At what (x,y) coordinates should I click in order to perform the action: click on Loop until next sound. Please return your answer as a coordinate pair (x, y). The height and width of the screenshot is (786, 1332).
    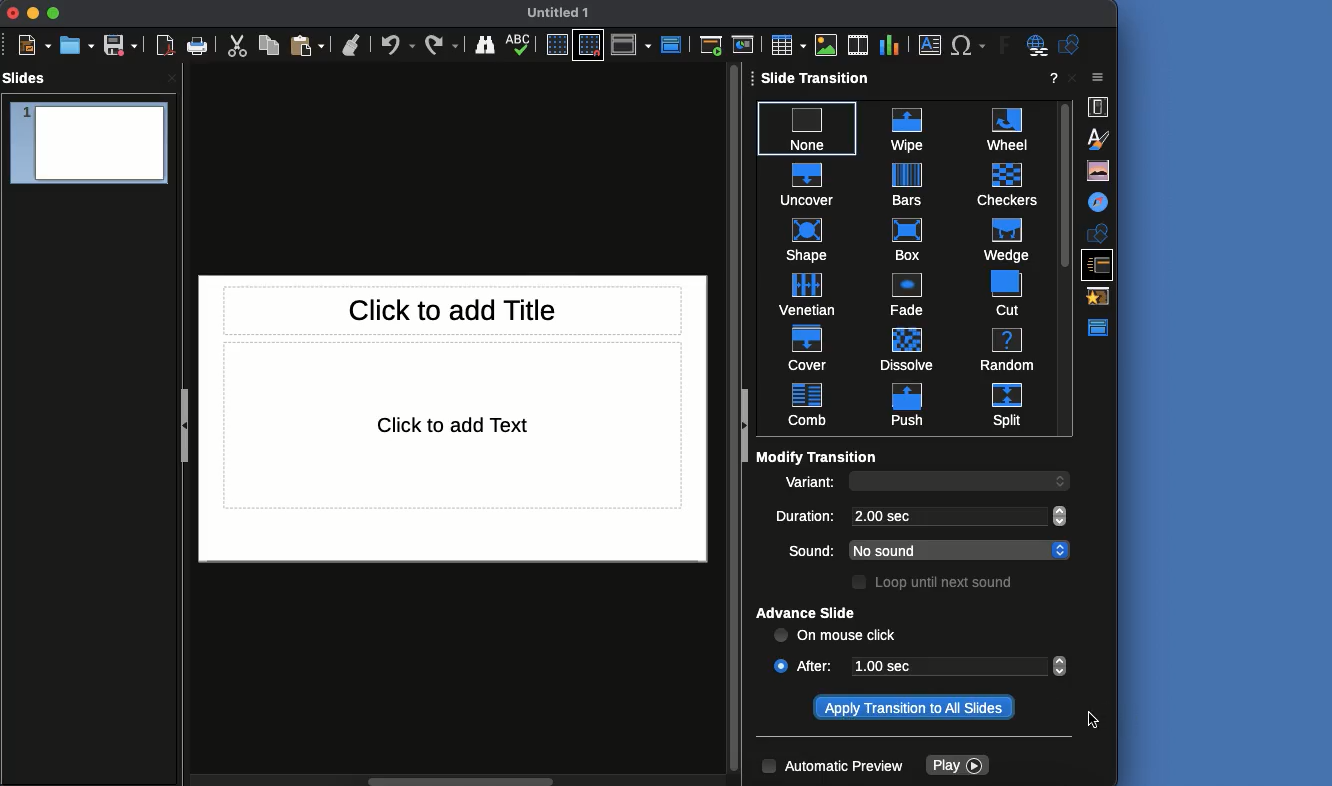
    Looking at the image, I should click on (936, 584).